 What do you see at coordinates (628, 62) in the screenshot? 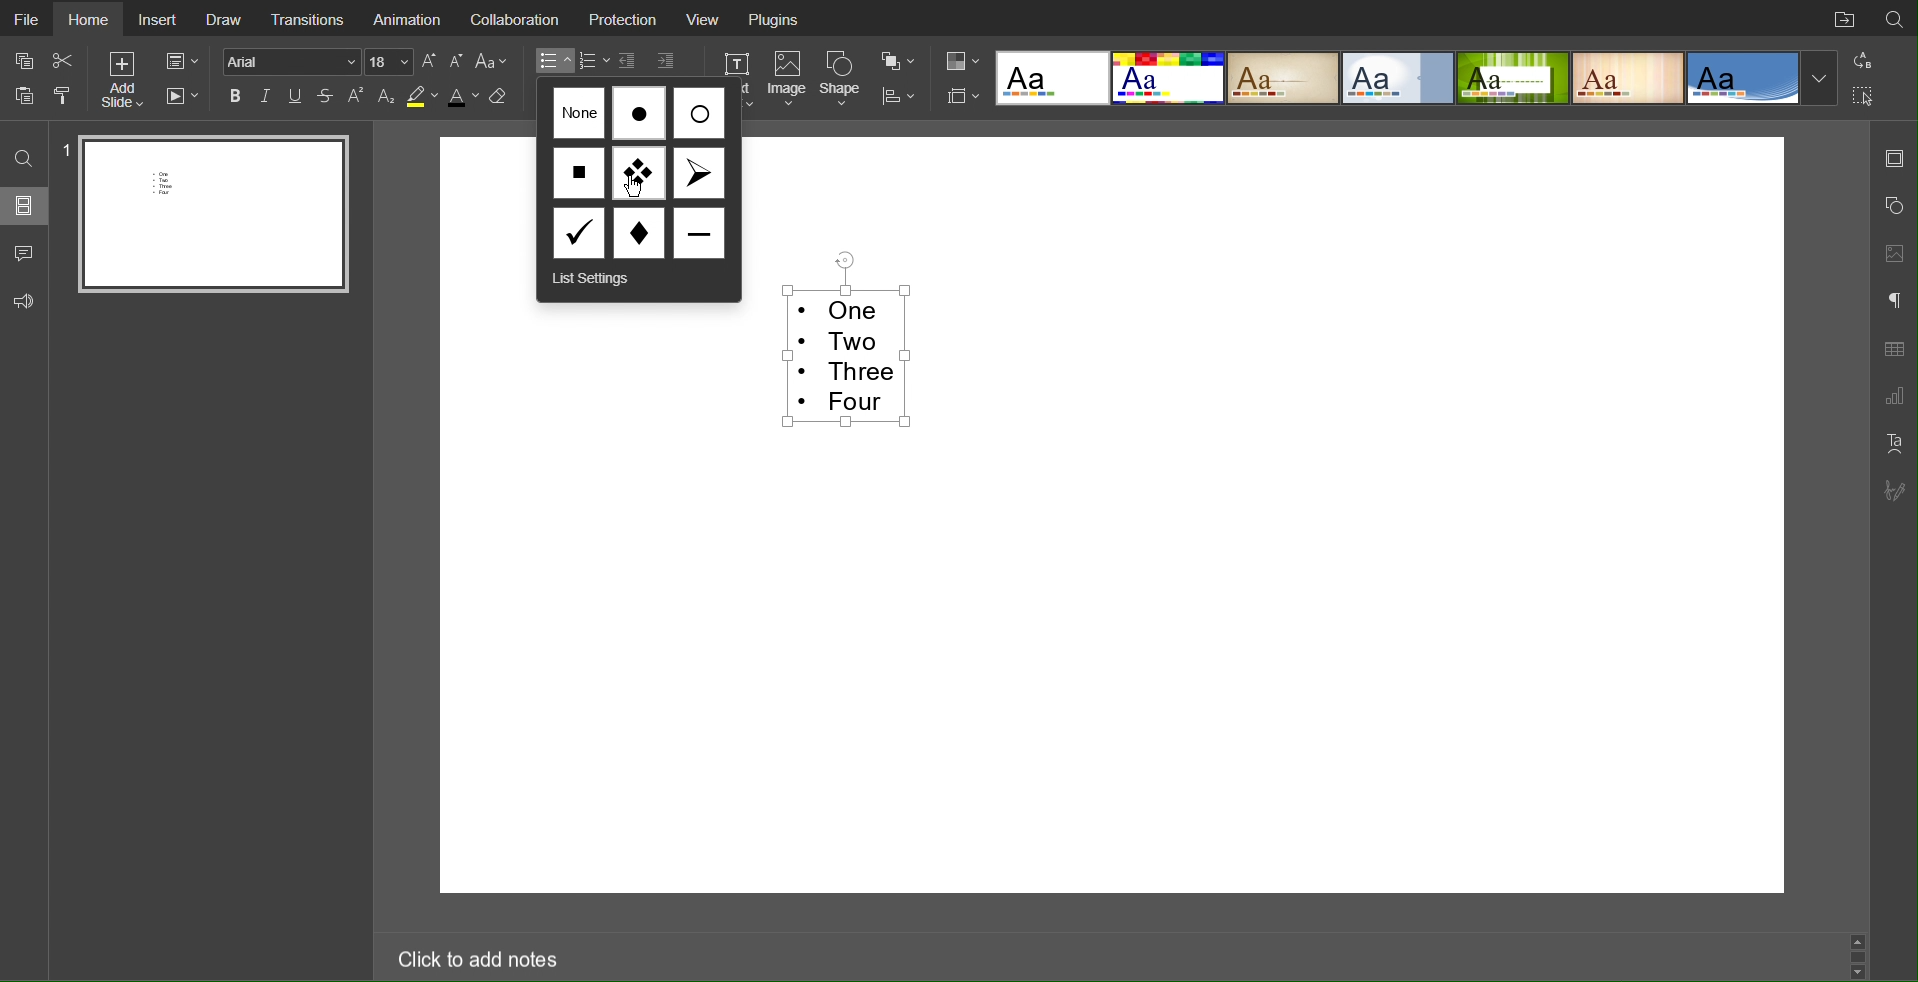
I see `Decrease Indent` at bounding box center [628, 62].